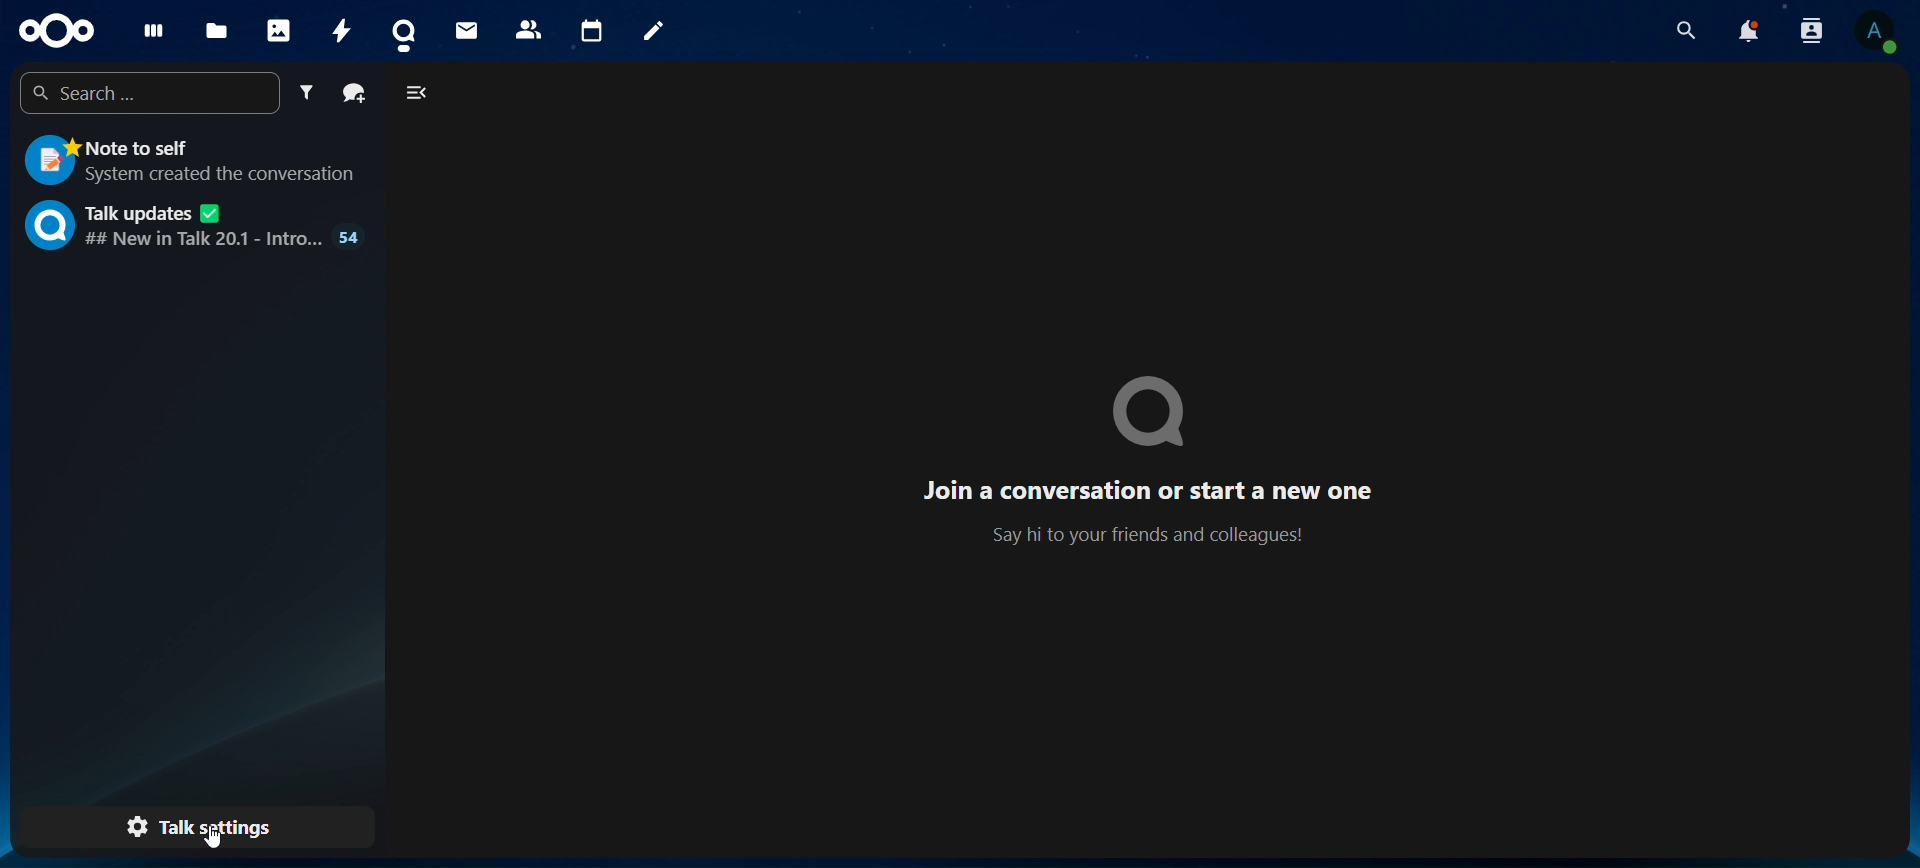  I want to click on search .., so click(144, 93).